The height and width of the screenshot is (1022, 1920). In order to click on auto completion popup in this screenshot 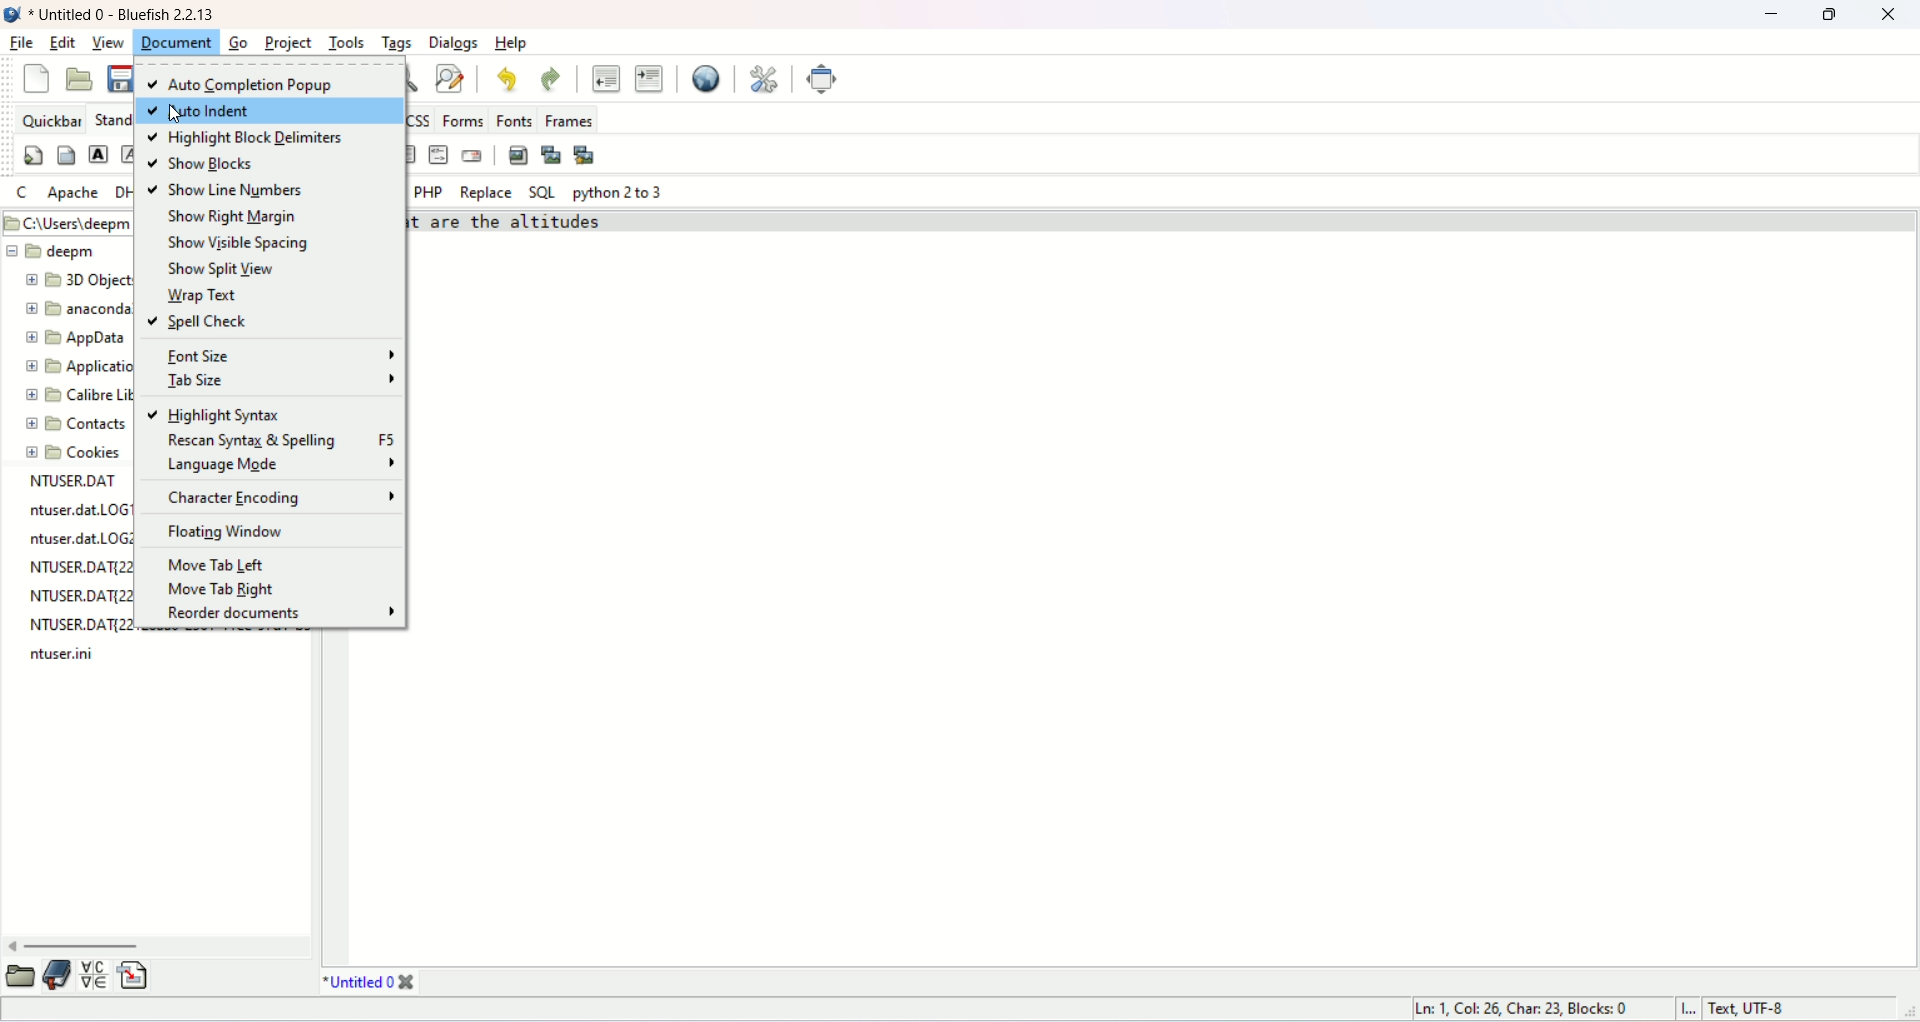, I will do `click(272, 81)`.